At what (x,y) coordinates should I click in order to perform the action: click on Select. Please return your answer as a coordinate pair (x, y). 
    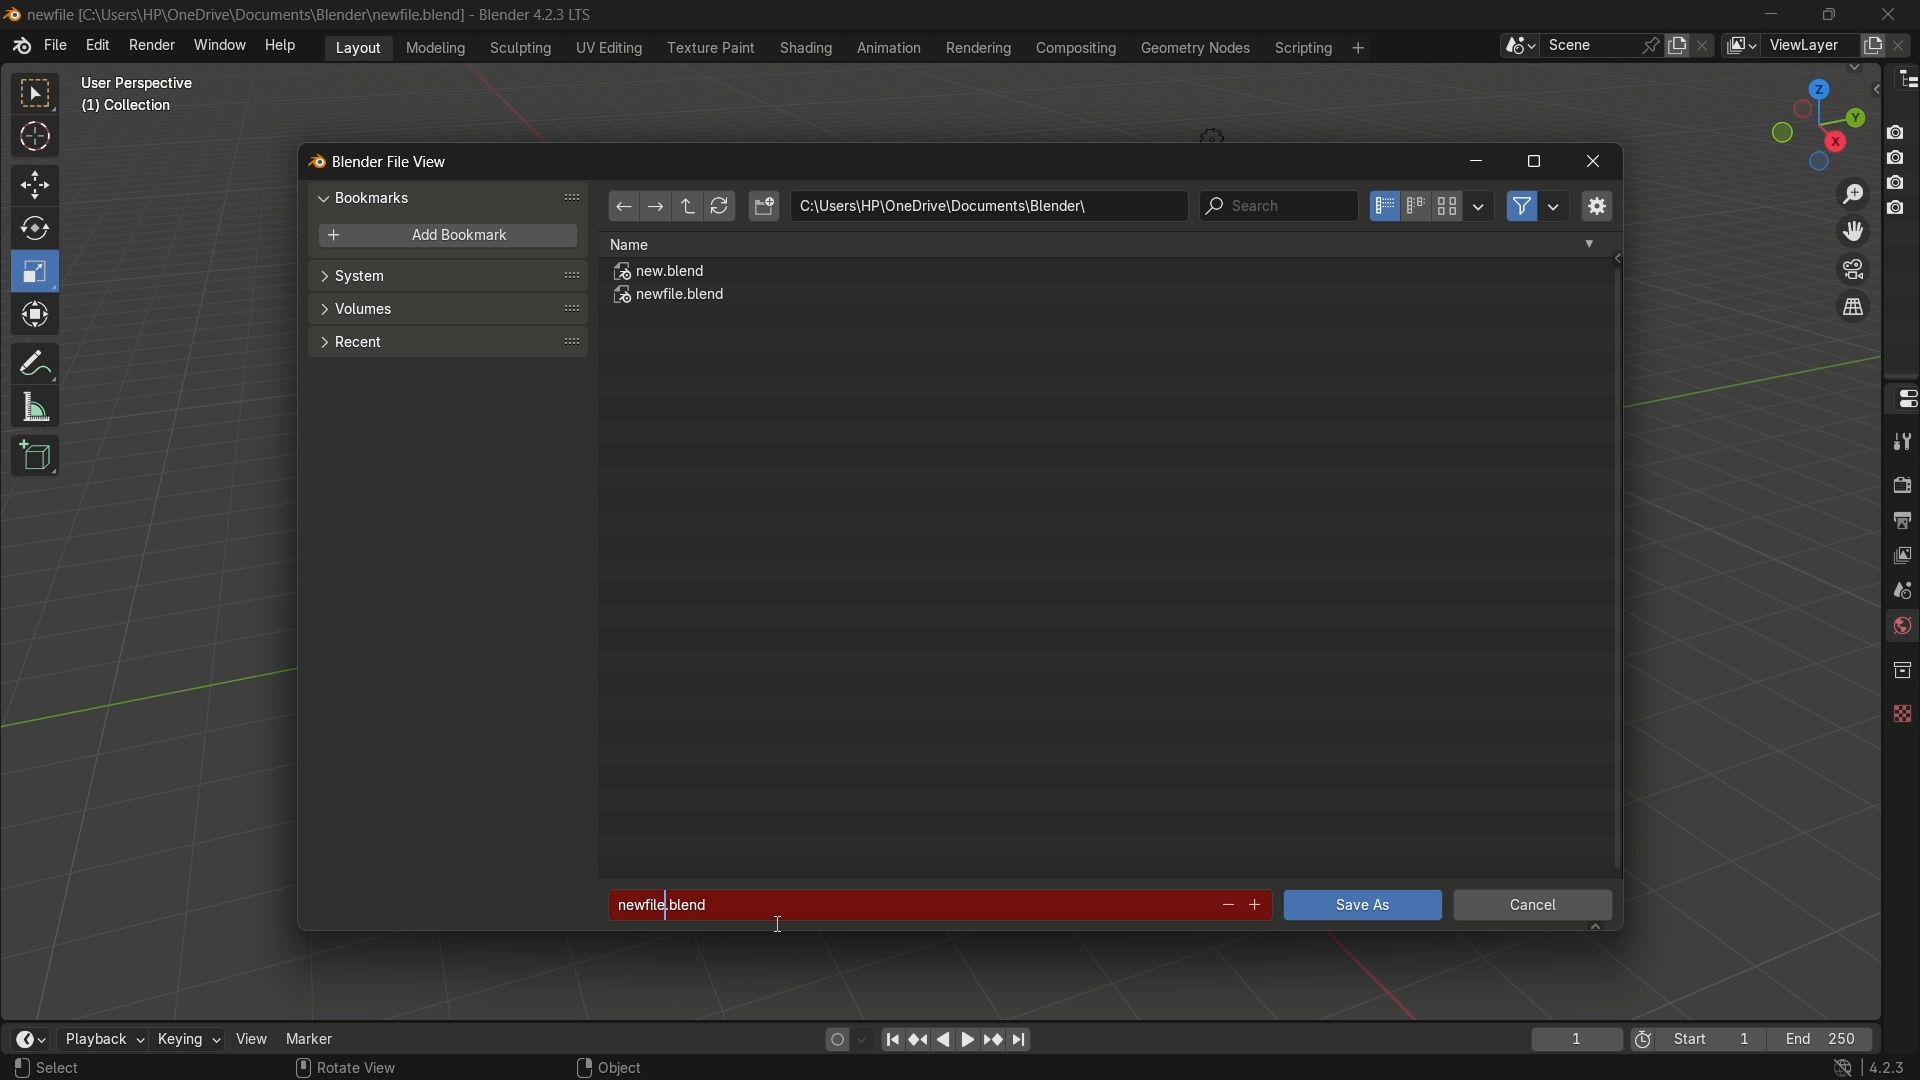
    Looking at the image, I should click on (83, 1068).